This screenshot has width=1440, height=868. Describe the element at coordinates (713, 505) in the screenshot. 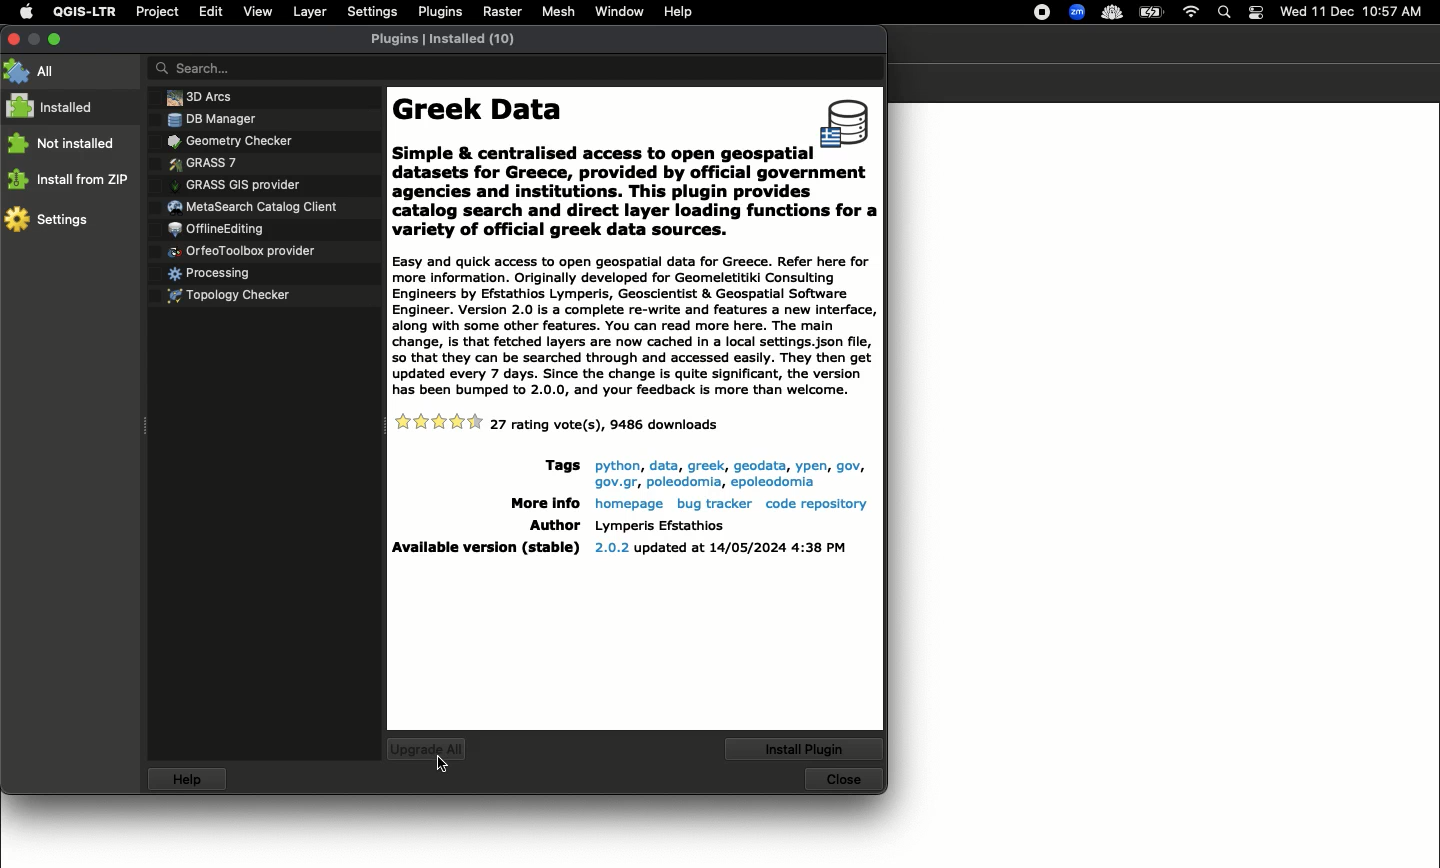

I see `bug tracke:` at that location.